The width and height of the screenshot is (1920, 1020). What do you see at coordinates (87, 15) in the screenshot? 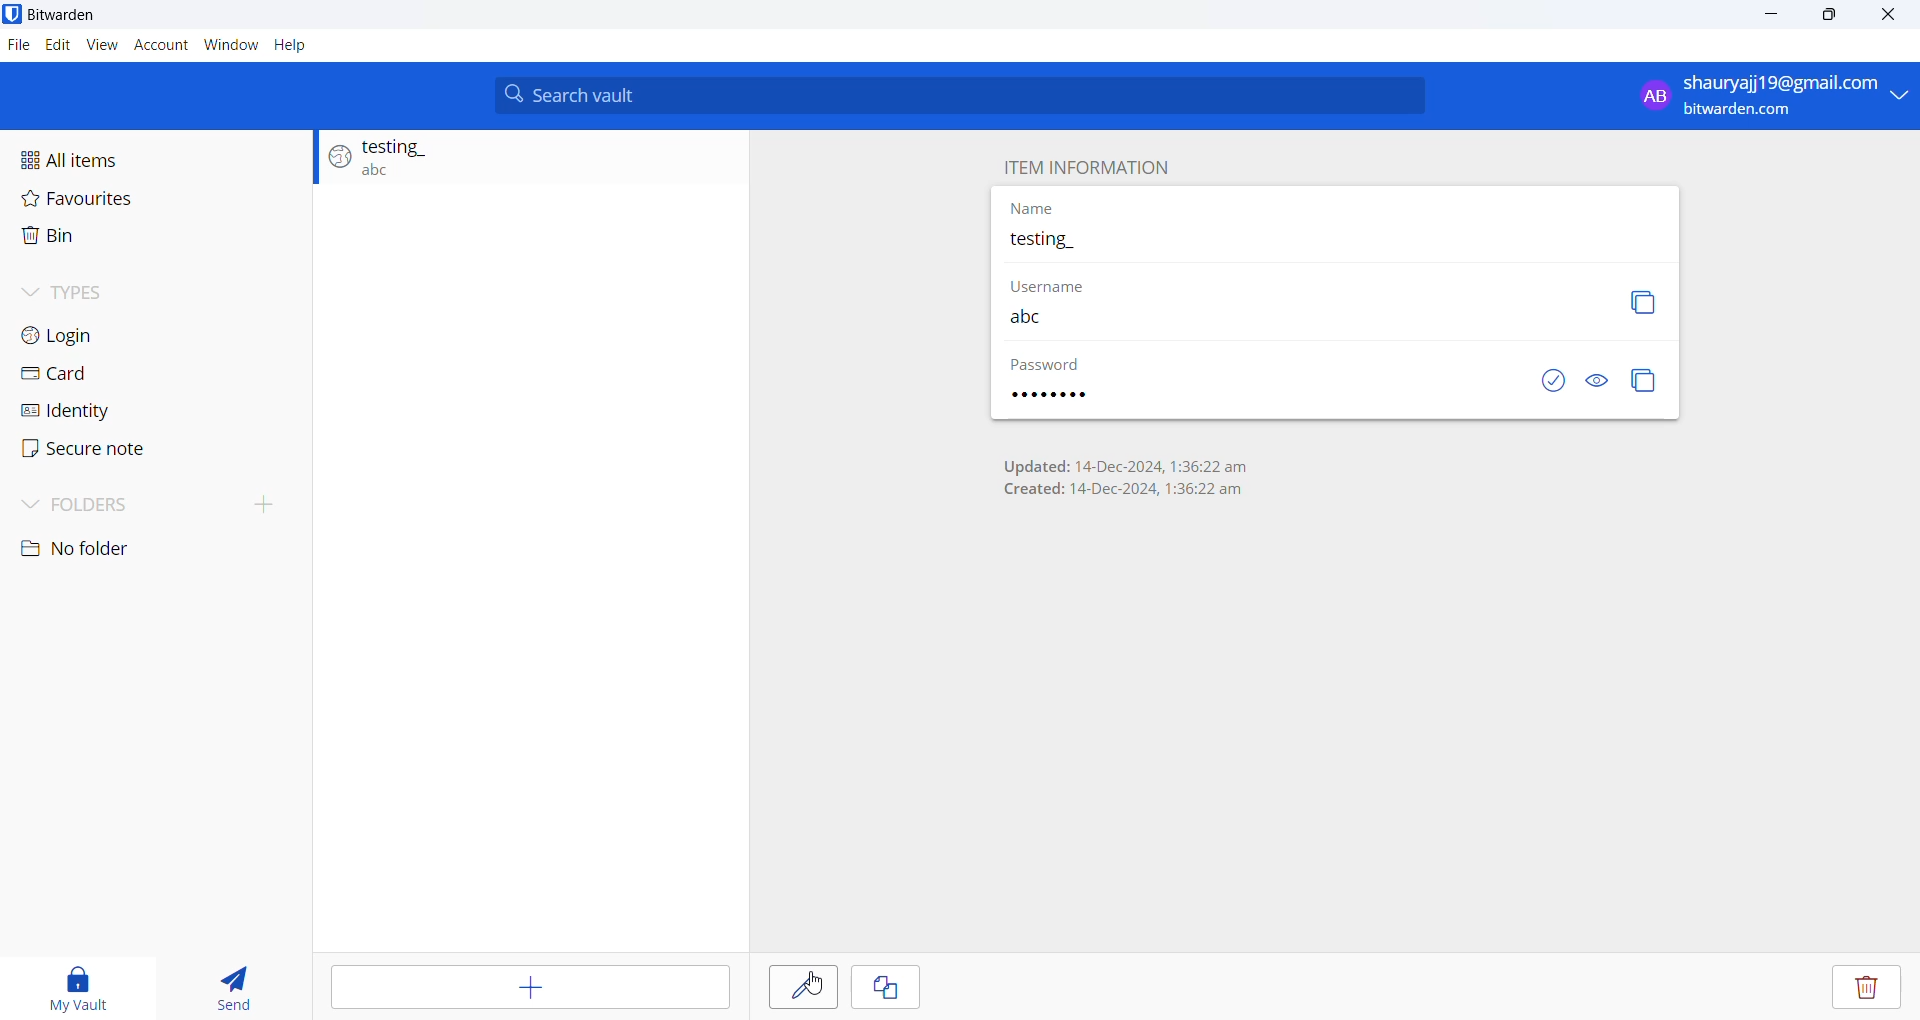
I see `Application name ` at bounding box center [87, 15].